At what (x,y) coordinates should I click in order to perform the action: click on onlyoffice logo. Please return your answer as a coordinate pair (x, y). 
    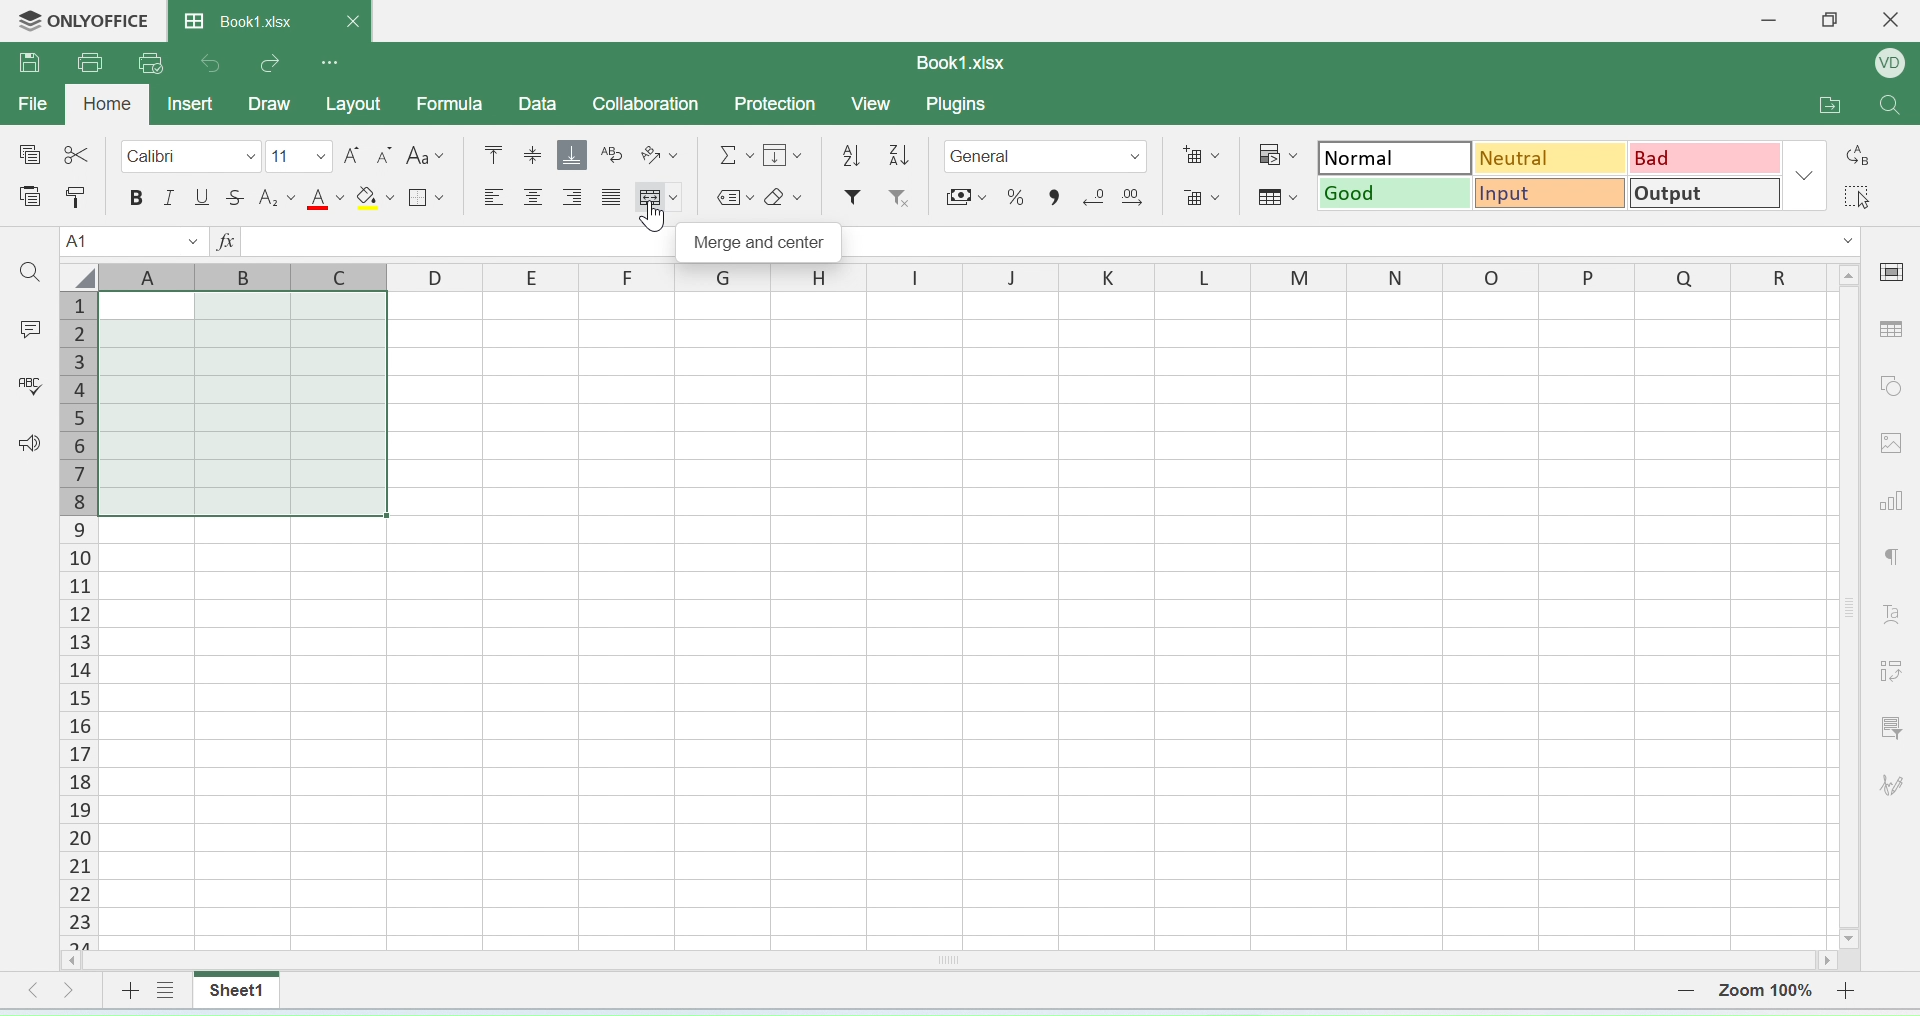
    Looking at the image, I should click on (81, 22).